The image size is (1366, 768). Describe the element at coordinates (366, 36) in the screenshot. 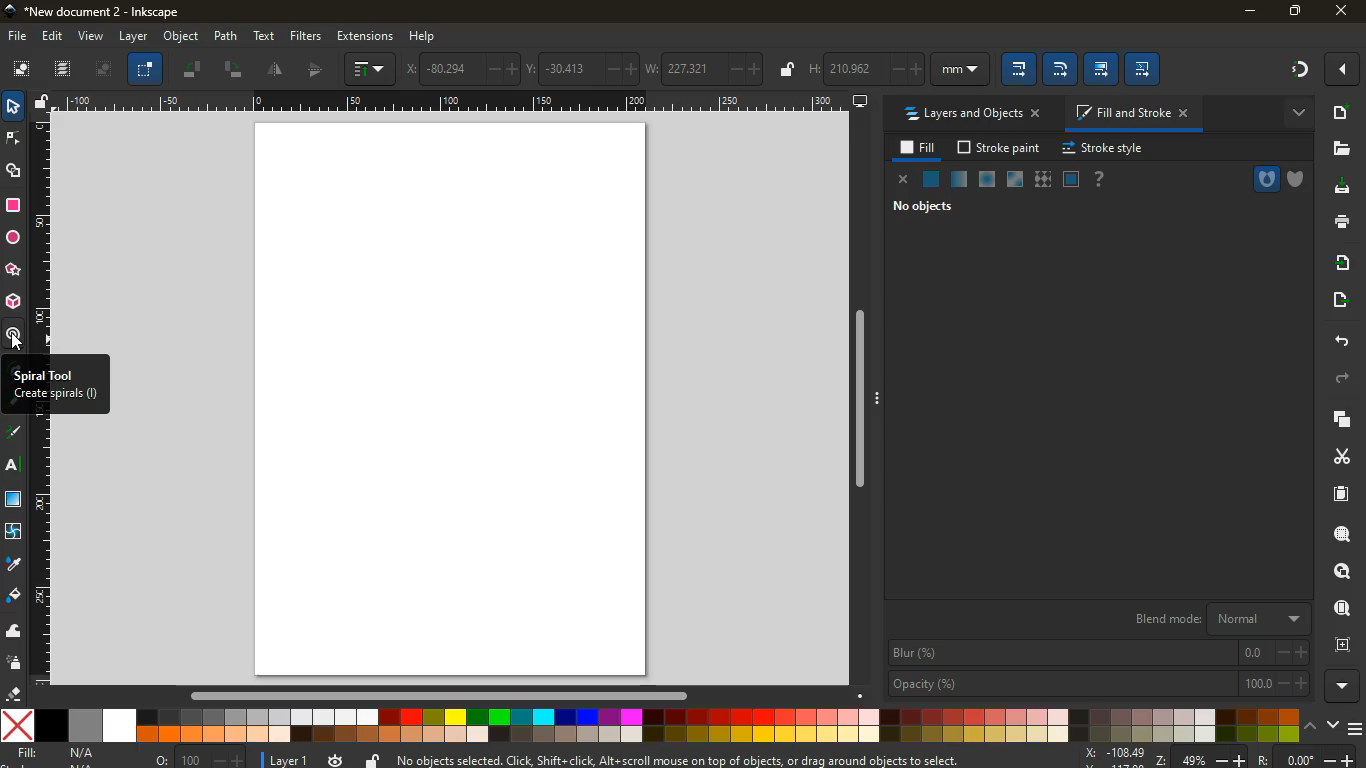

I see `extensions` at that location.